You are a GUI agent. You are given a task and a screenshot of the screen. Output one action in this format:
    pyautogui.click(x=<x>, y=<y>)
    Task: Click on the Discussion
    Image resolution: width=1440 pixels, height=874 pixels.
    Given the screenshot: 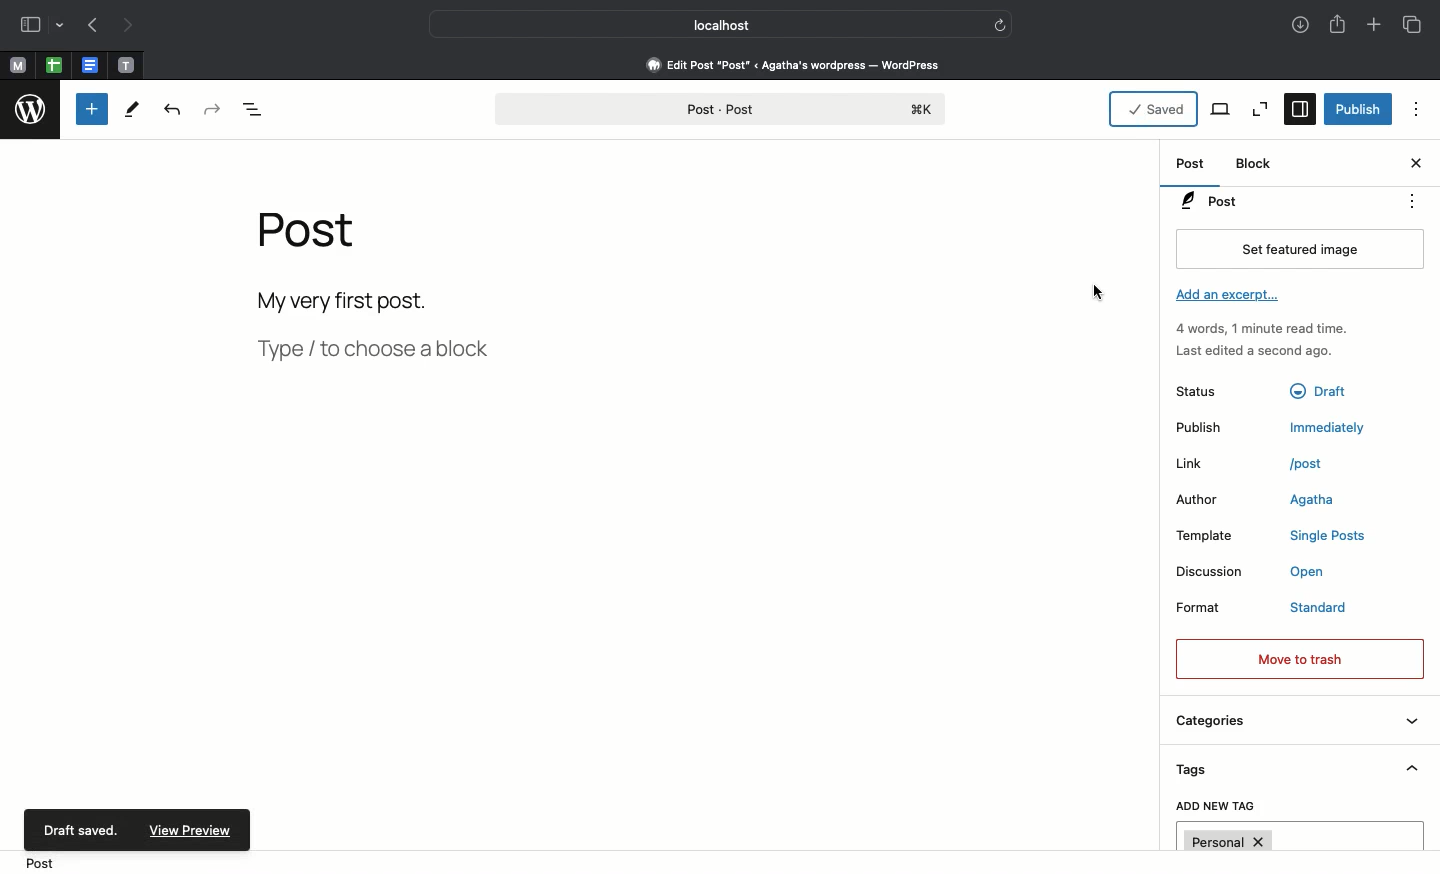 What is the action you would take?
    pyautogui.click(x=1210, y=573)
    